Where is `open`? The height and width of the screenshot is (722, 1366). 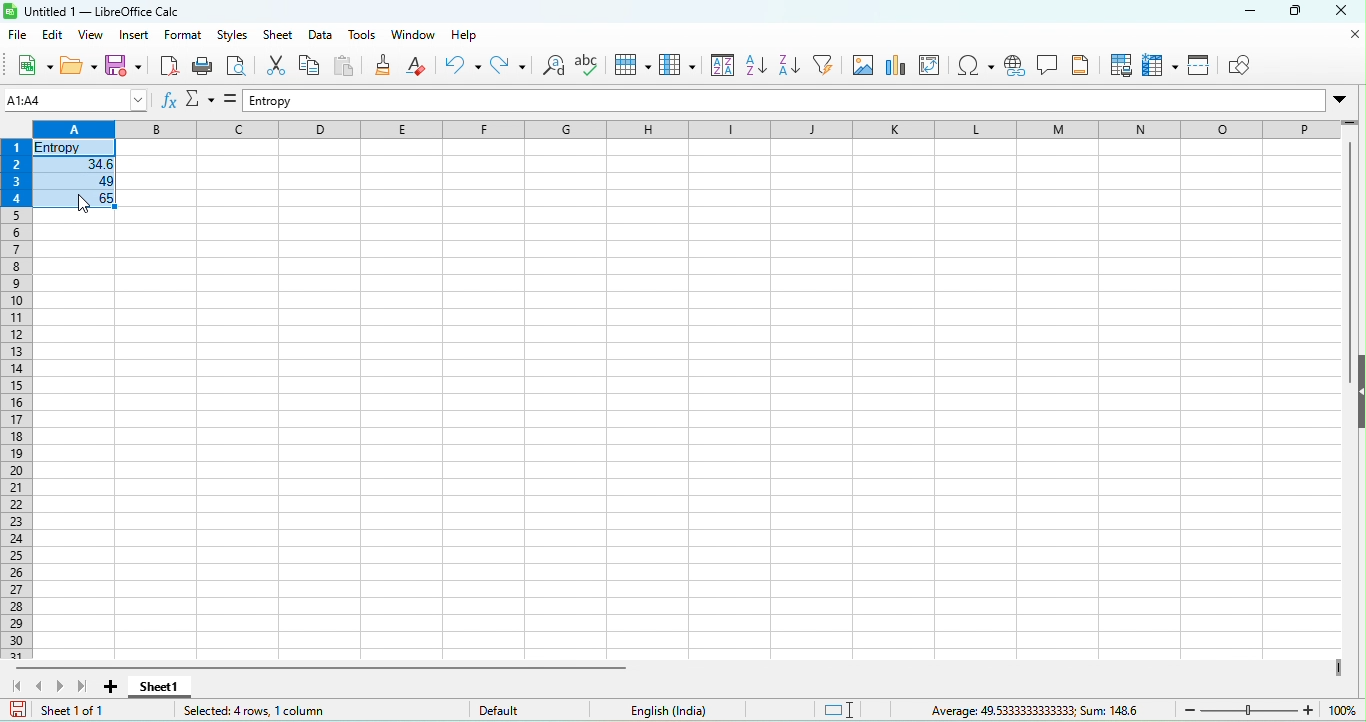
open is located at coordinates (78, 67).